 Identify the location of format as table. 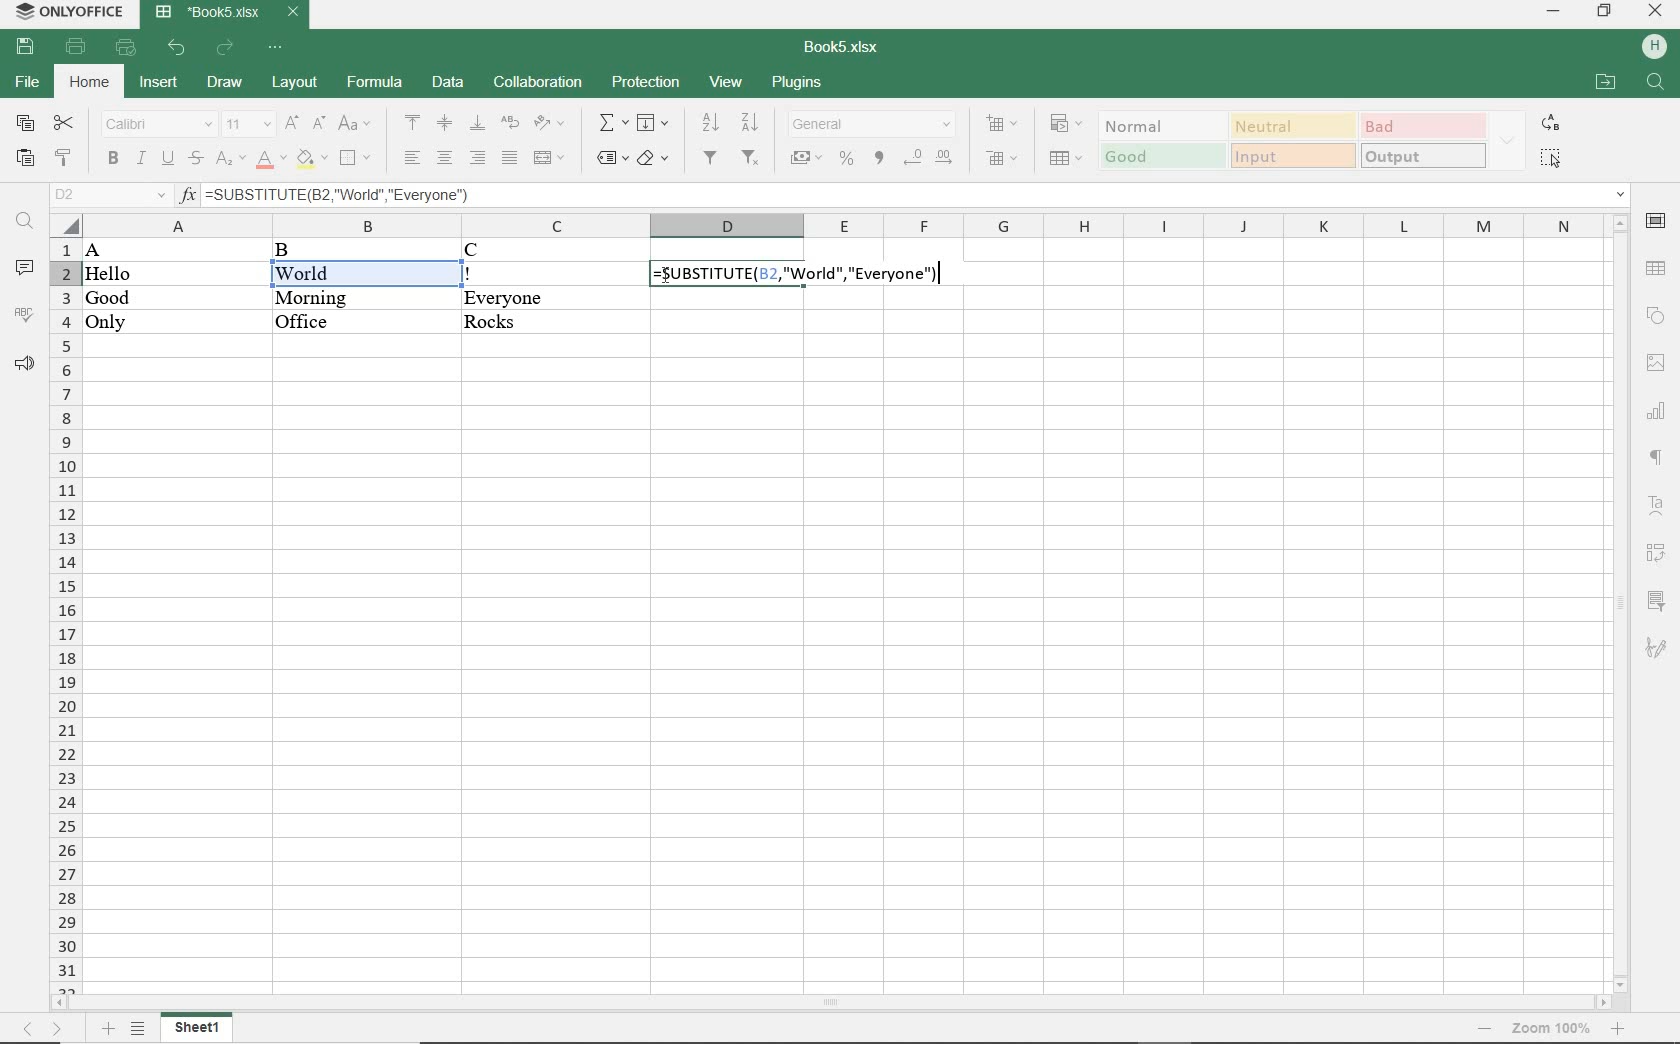
(1064, 157).